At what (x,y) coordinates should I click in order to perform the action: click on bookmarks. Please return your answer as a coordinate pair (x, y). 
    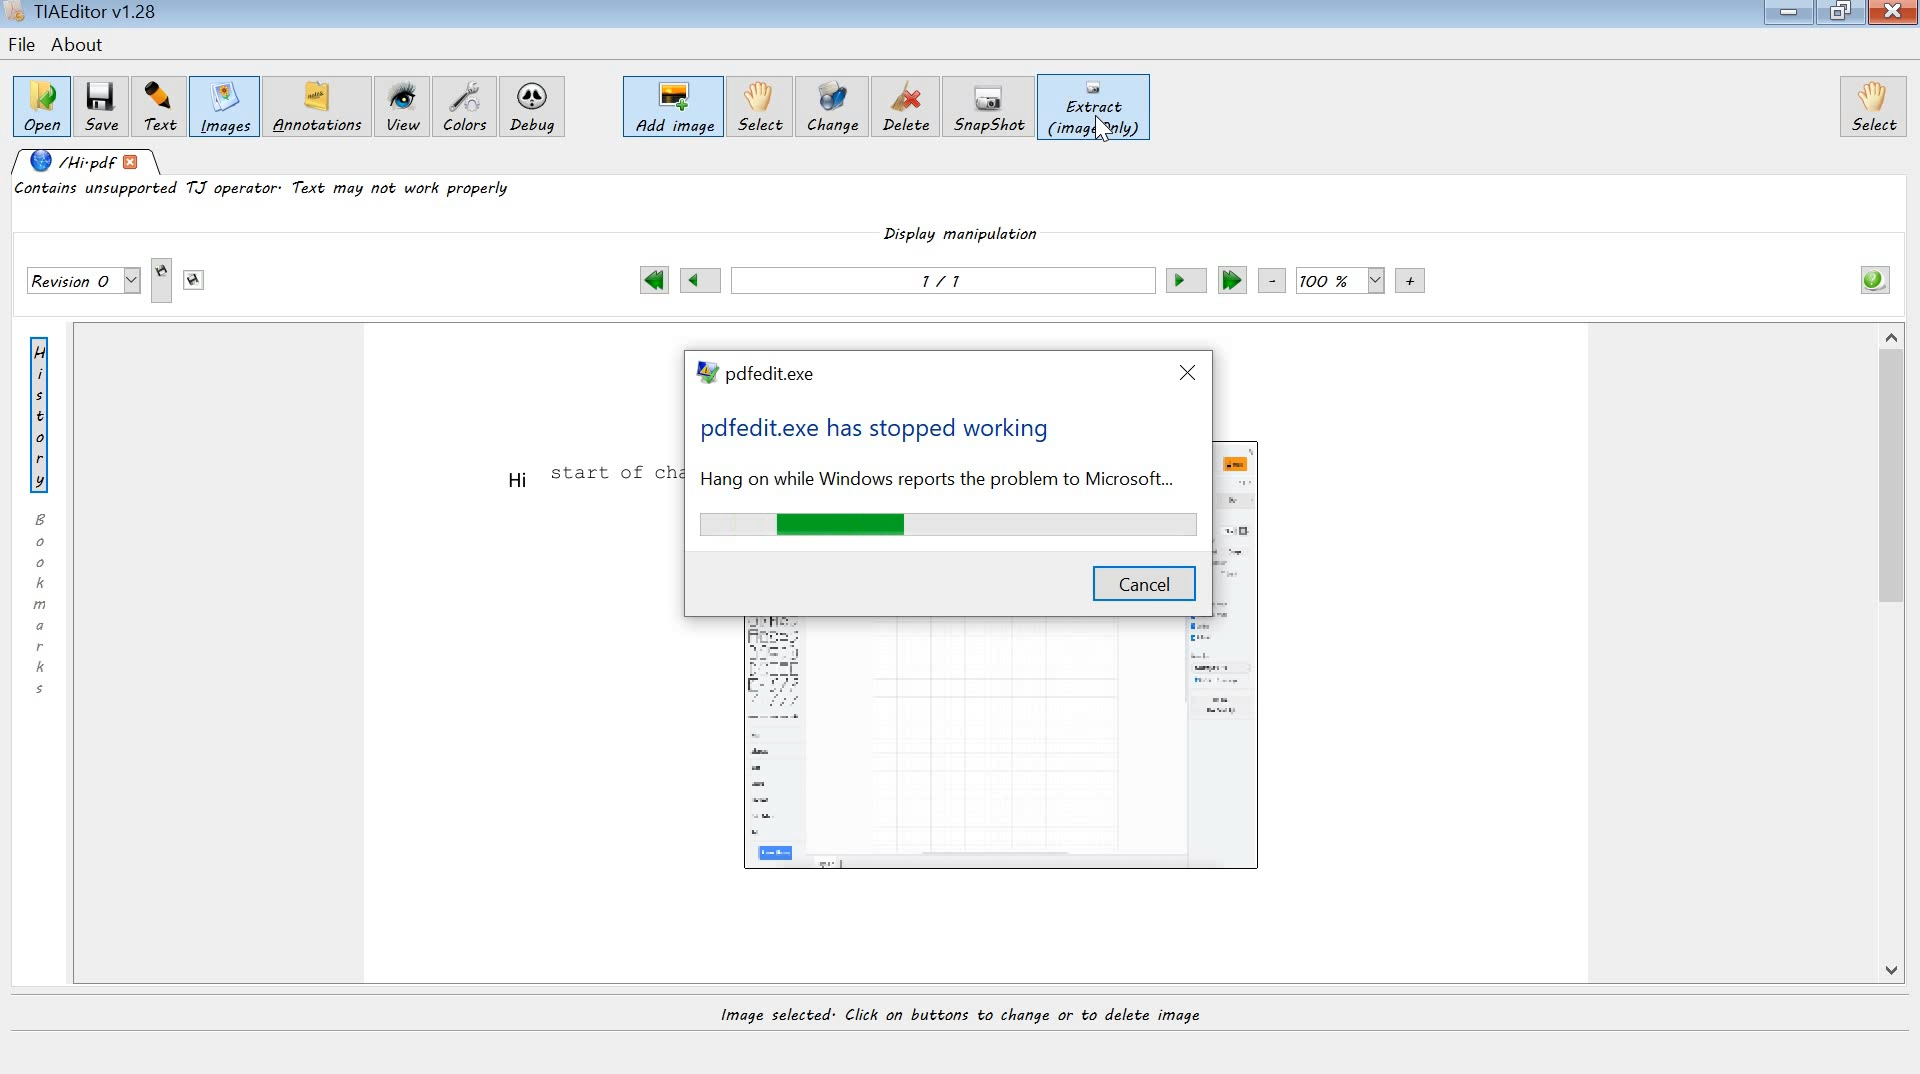
    Looking at the image, I should click on (44, 603).